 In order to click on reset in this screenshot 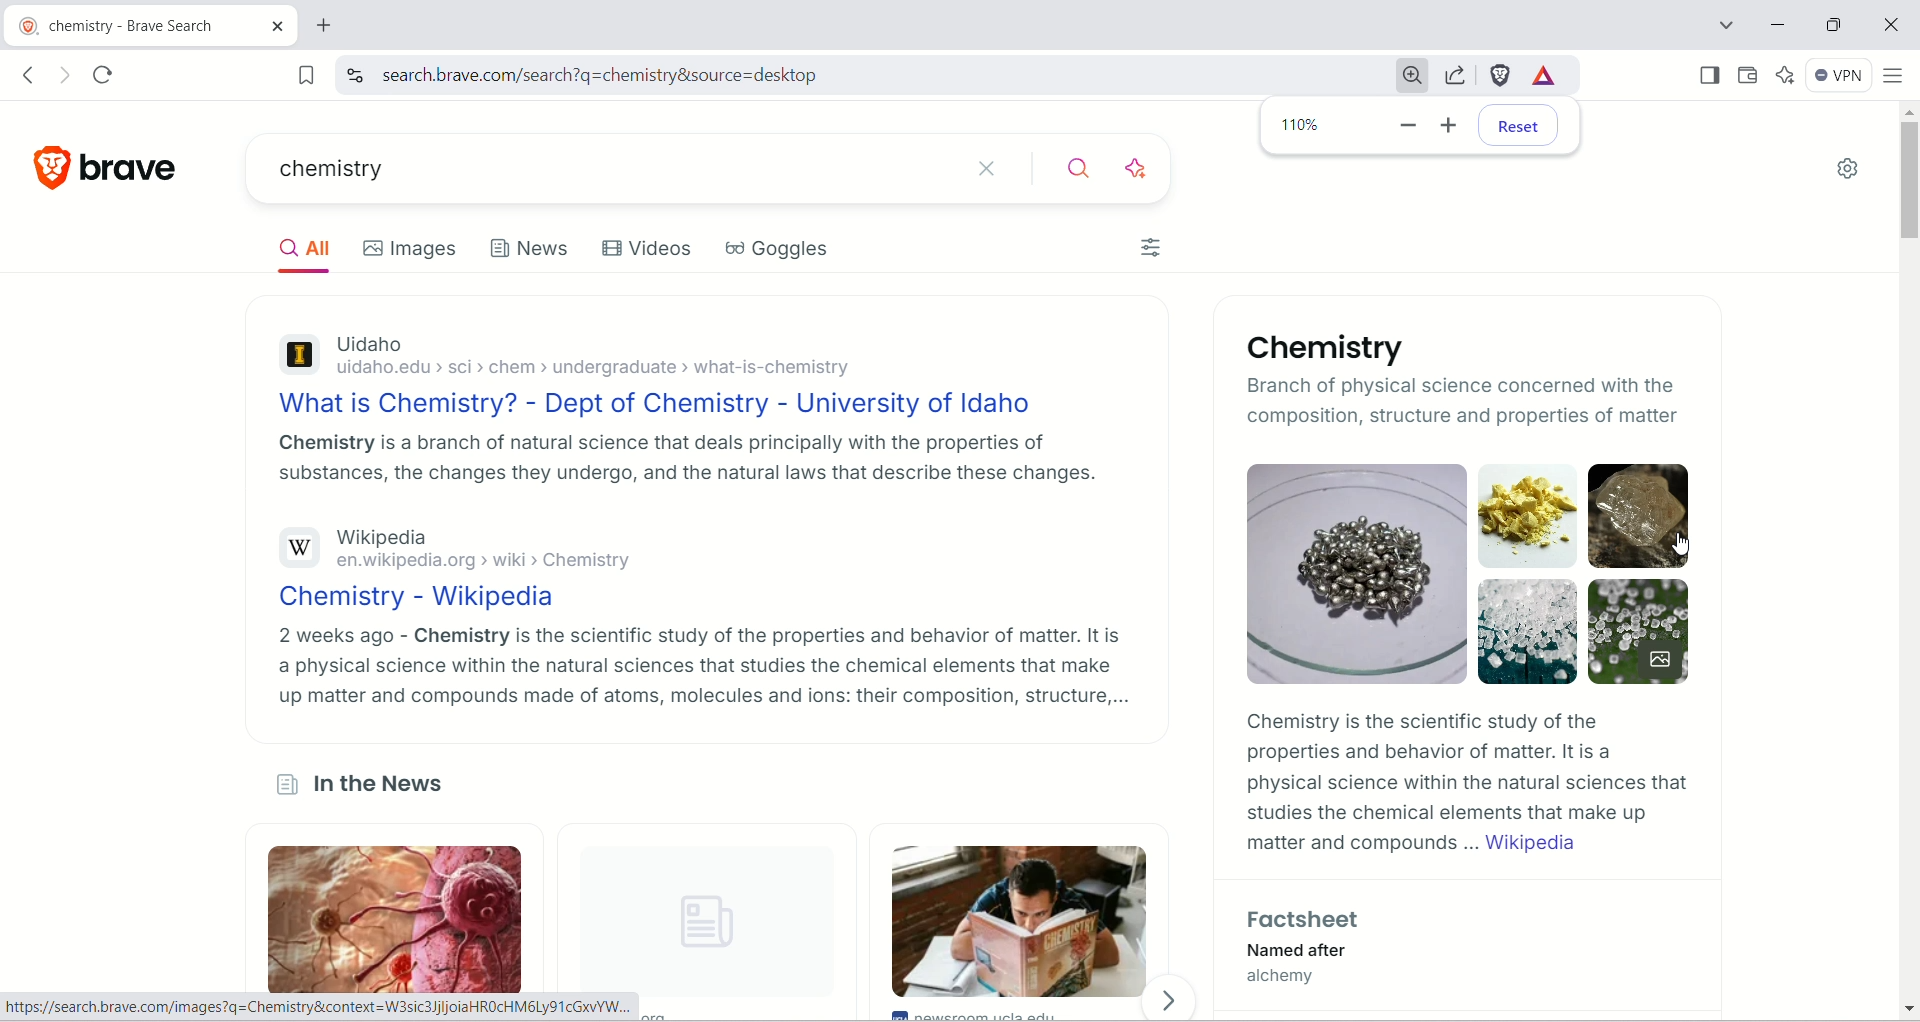, I will do `click(1520, 126)`.